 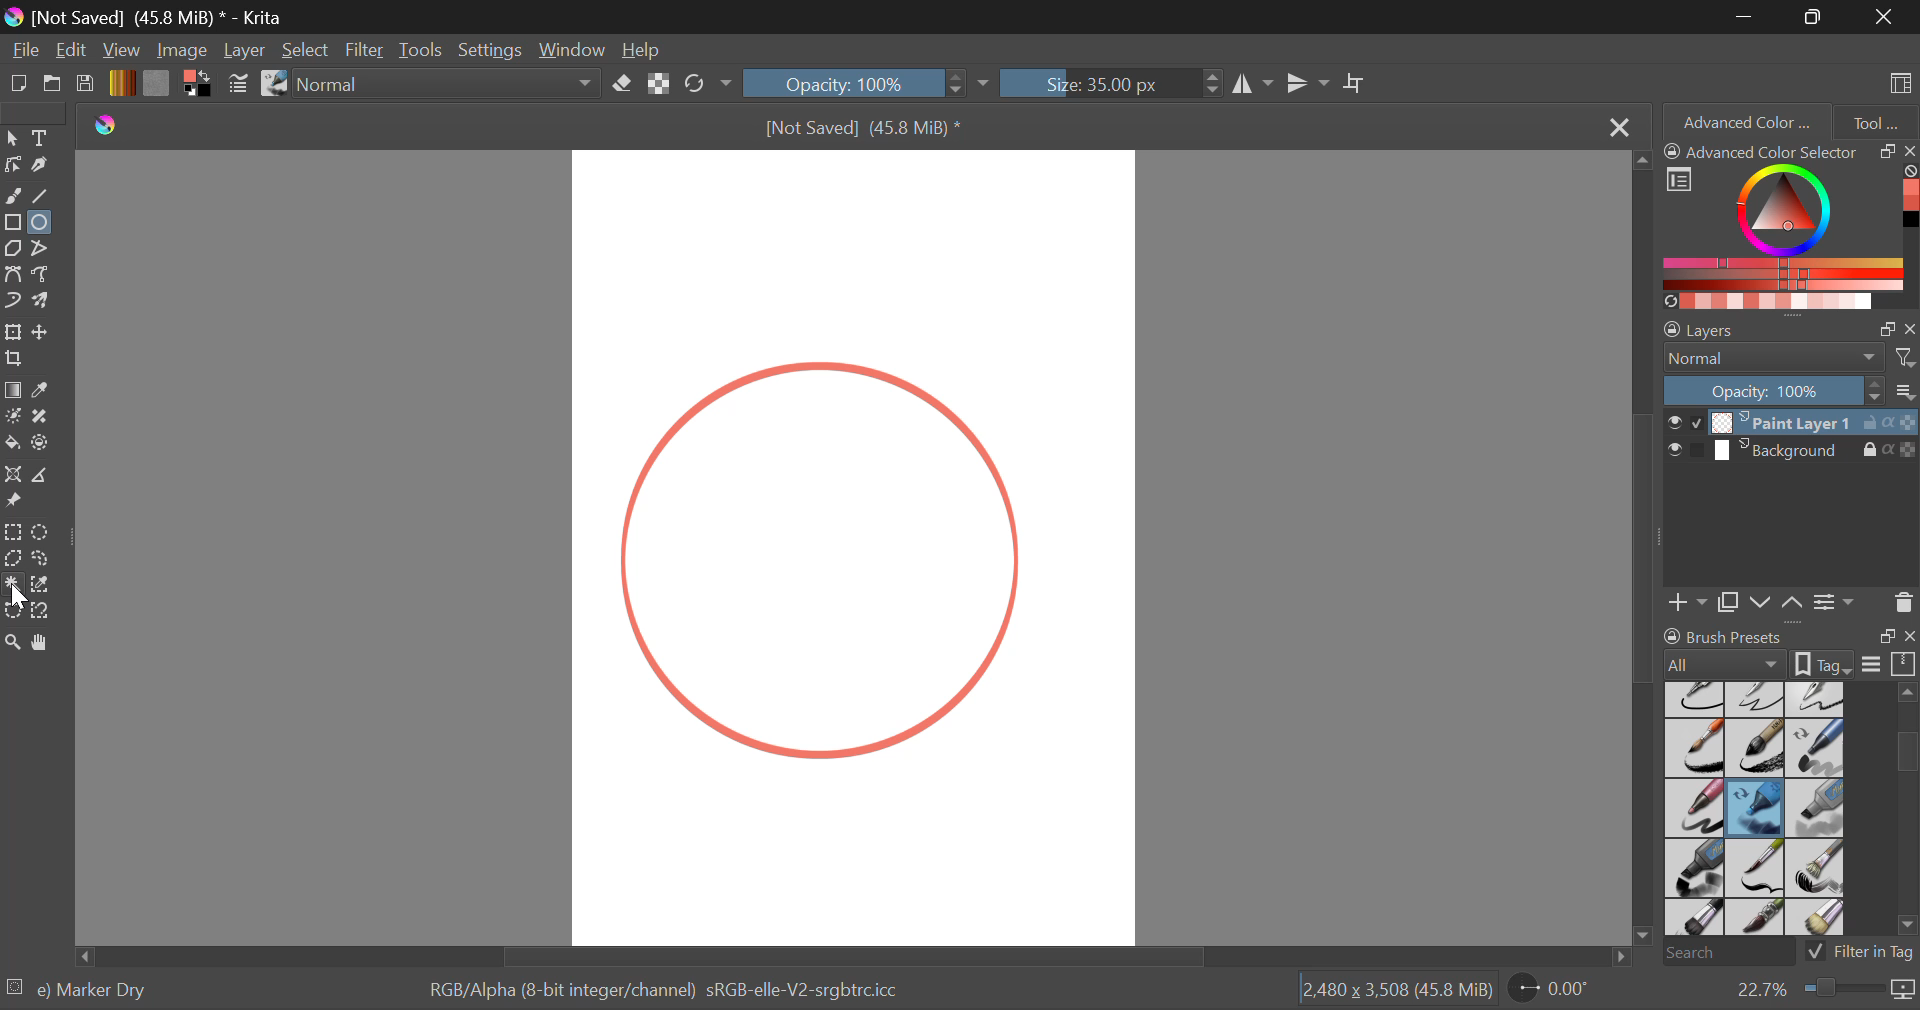 What do you see at coordinates (452, 85) in the screenshot?
I see `Blending Mode` at bounding box center [452, 85].